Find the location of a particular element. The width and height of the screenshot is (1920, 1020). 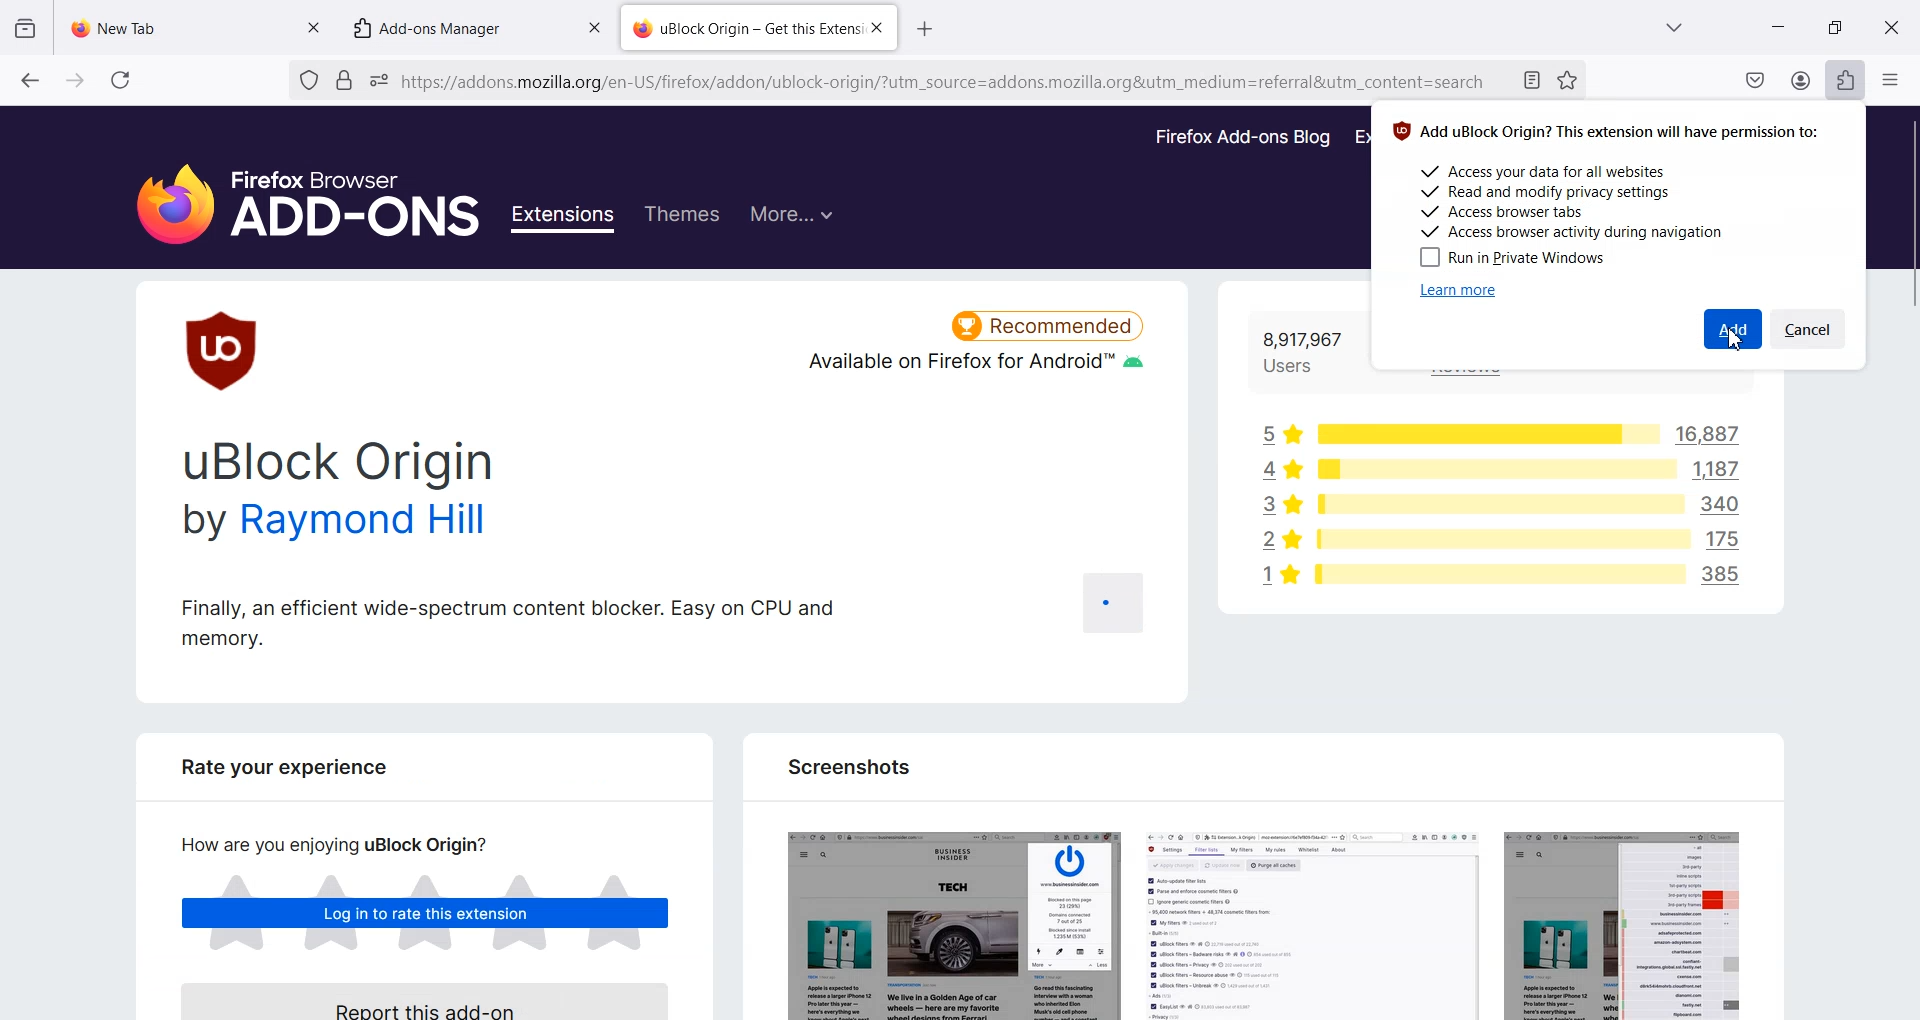

screenshots is located at coordinates (1260, 917).